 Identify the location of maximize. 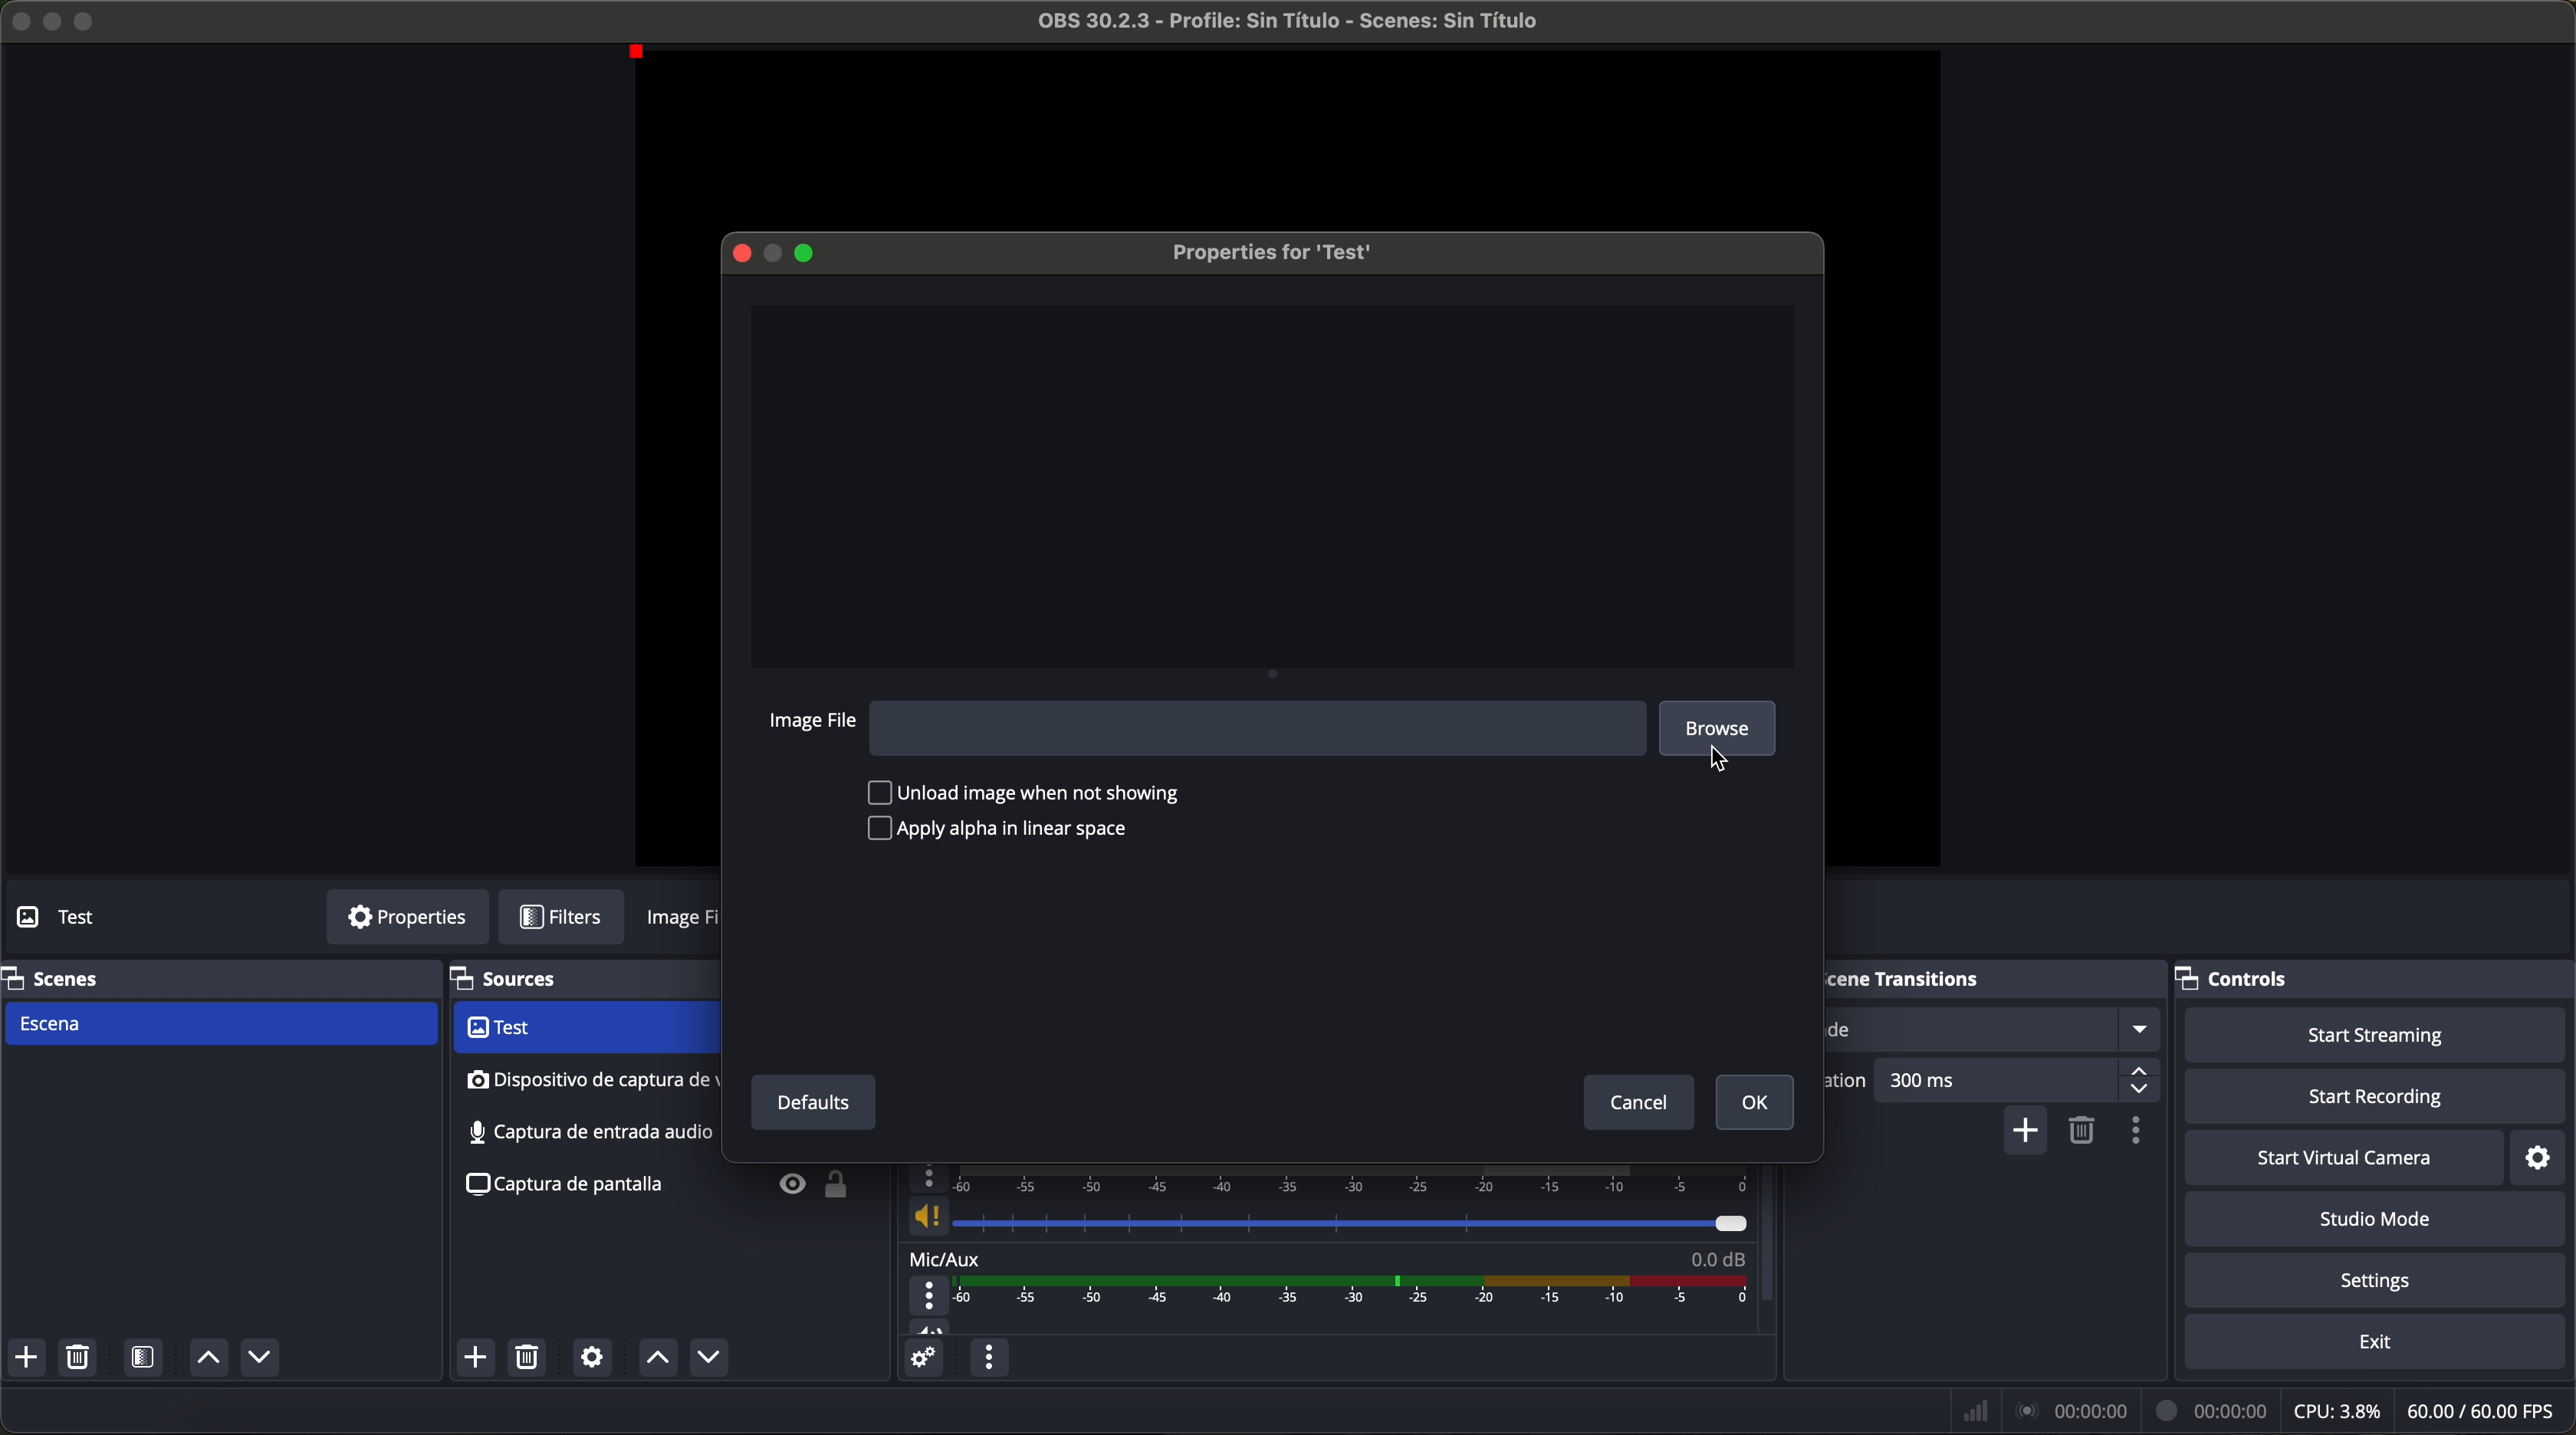
(811, 253).